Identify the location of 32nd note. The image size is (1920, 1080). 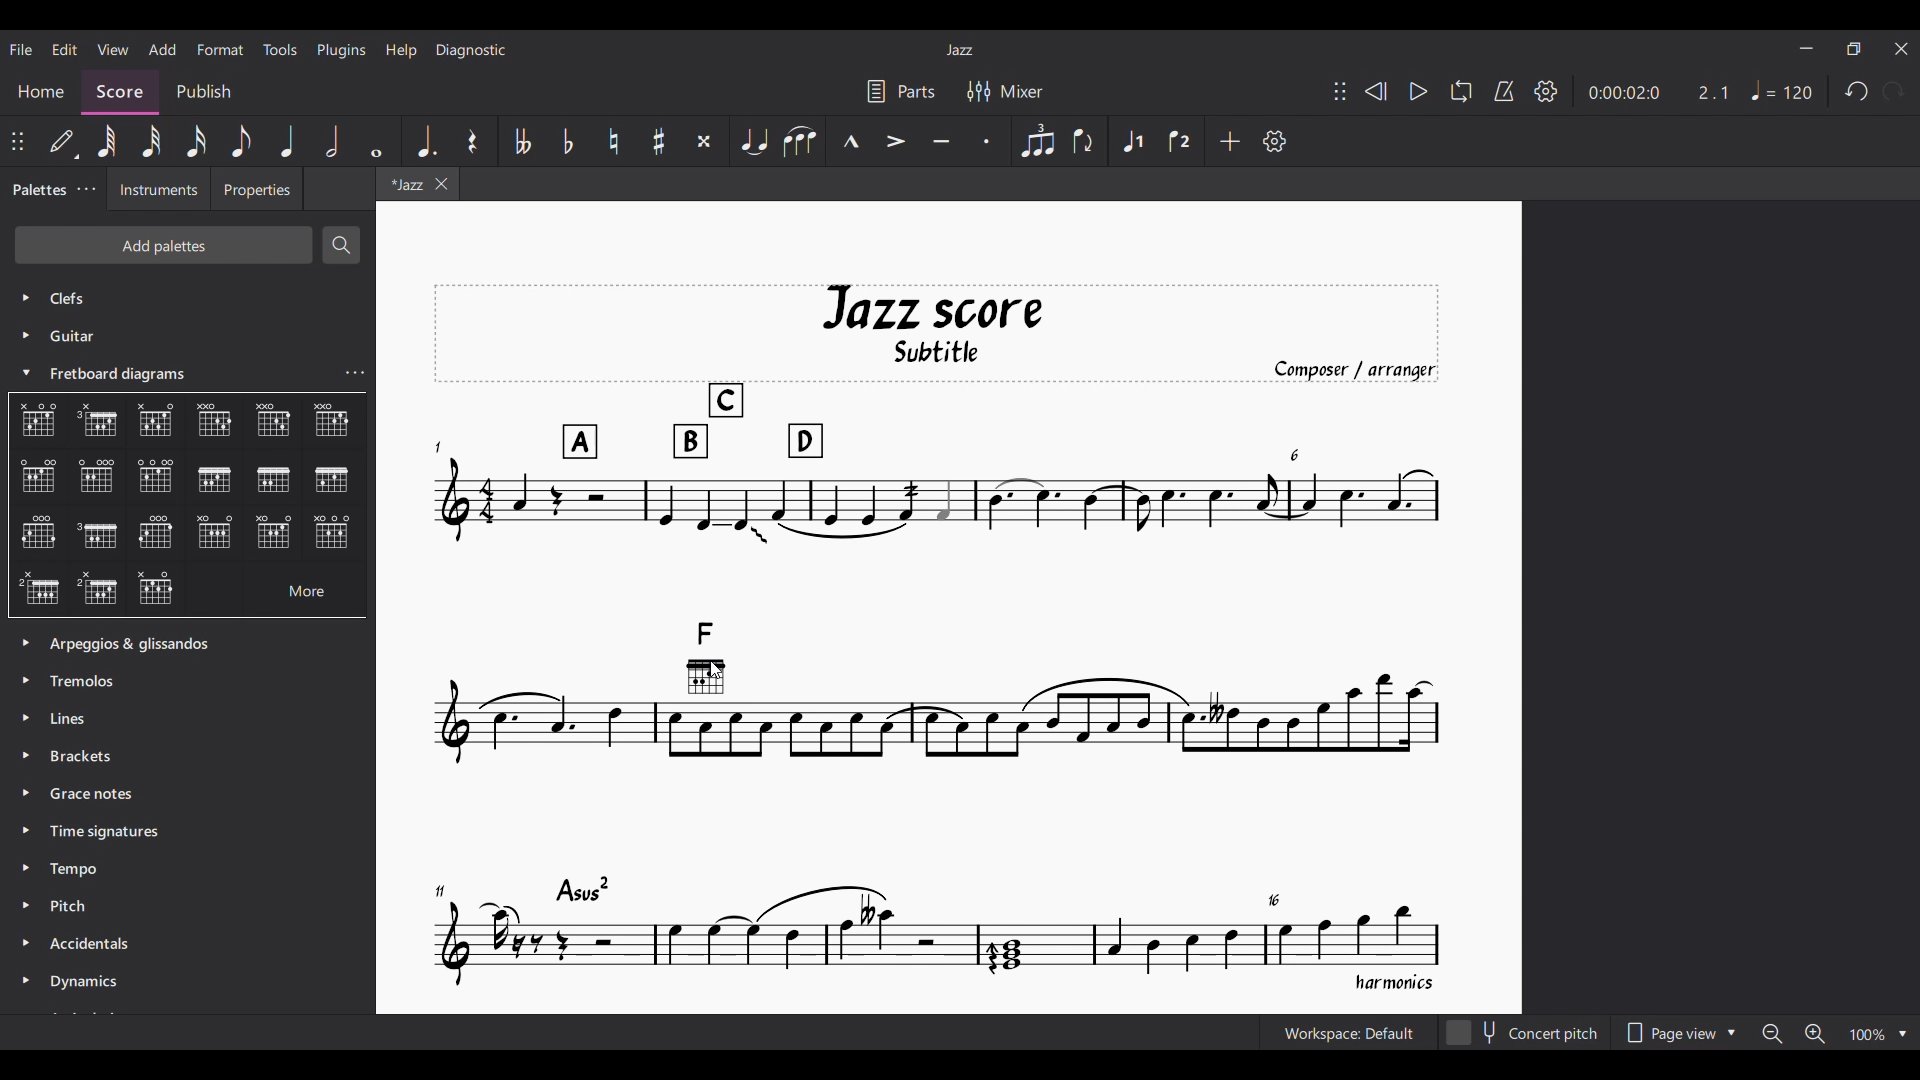
(152, 141).